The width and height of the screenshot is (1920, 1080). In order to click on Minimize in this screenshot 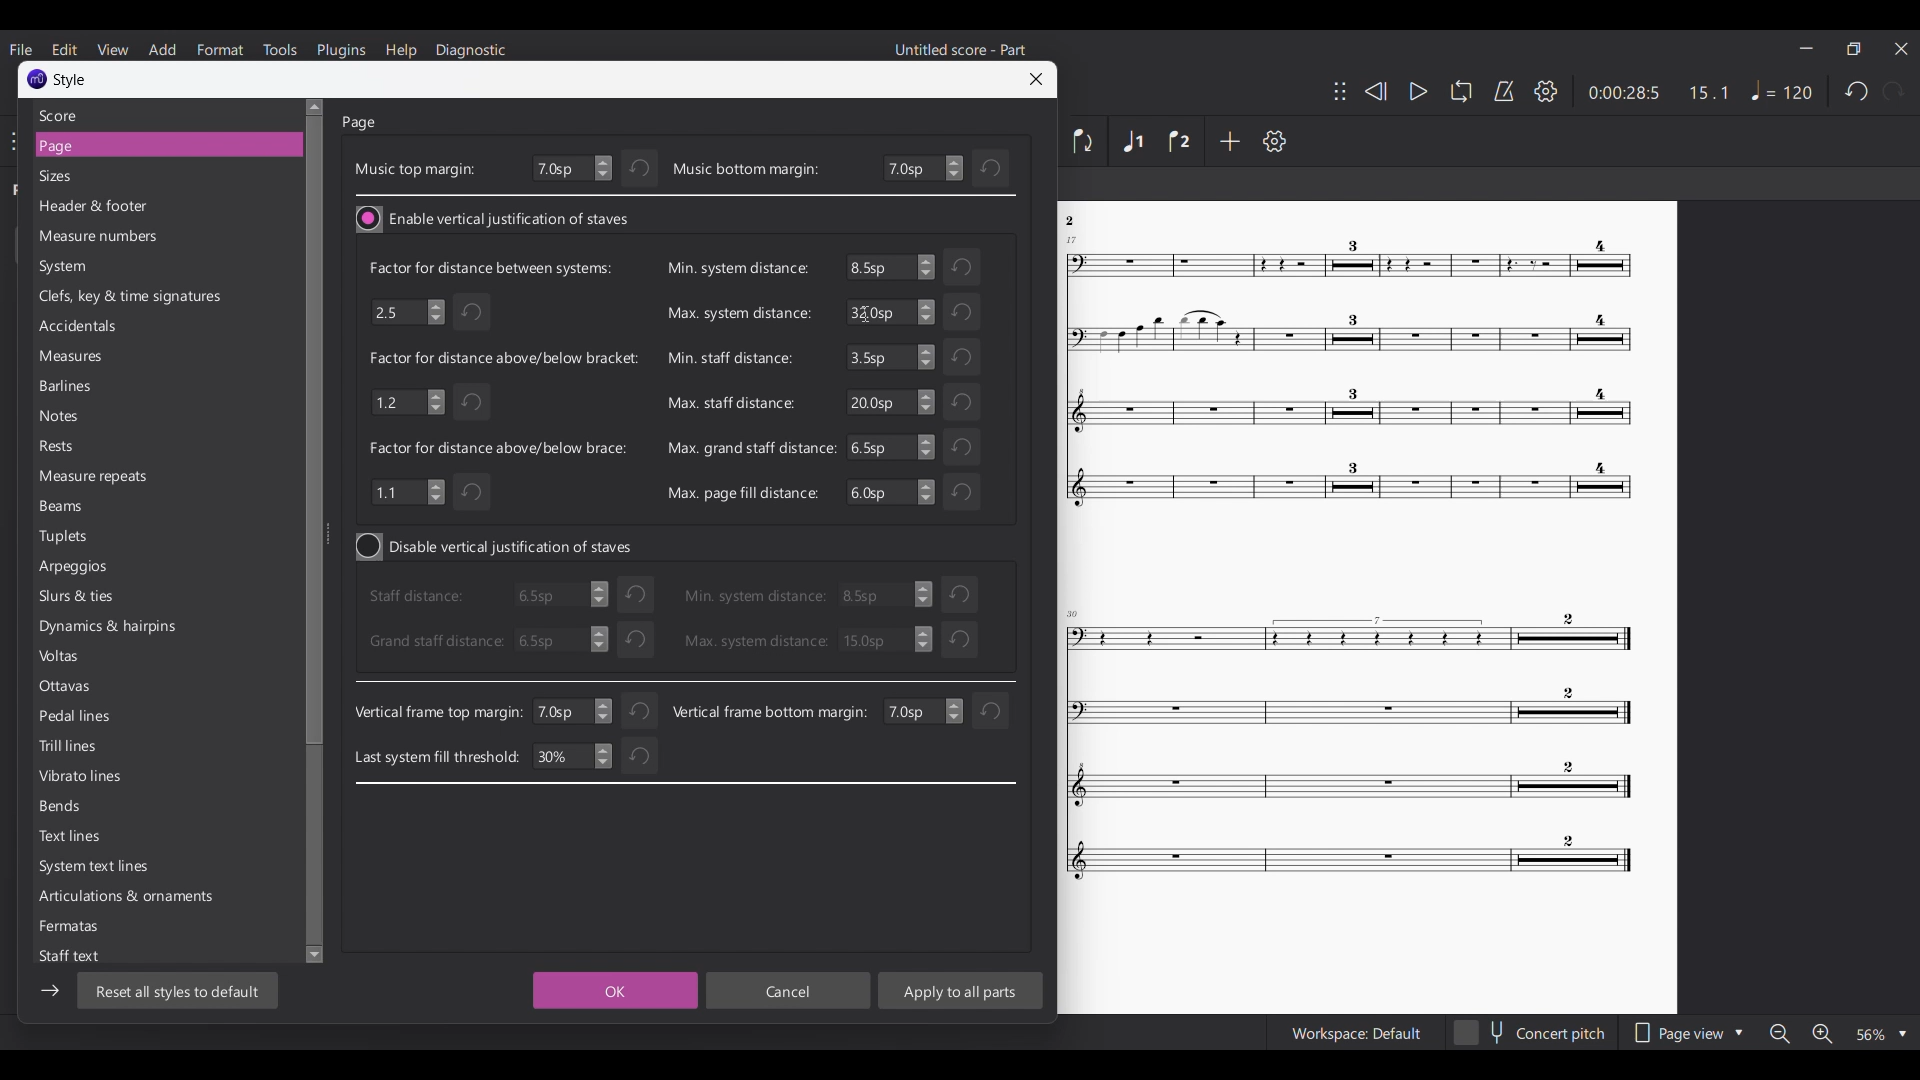, I will do `click(1807, 48)`.